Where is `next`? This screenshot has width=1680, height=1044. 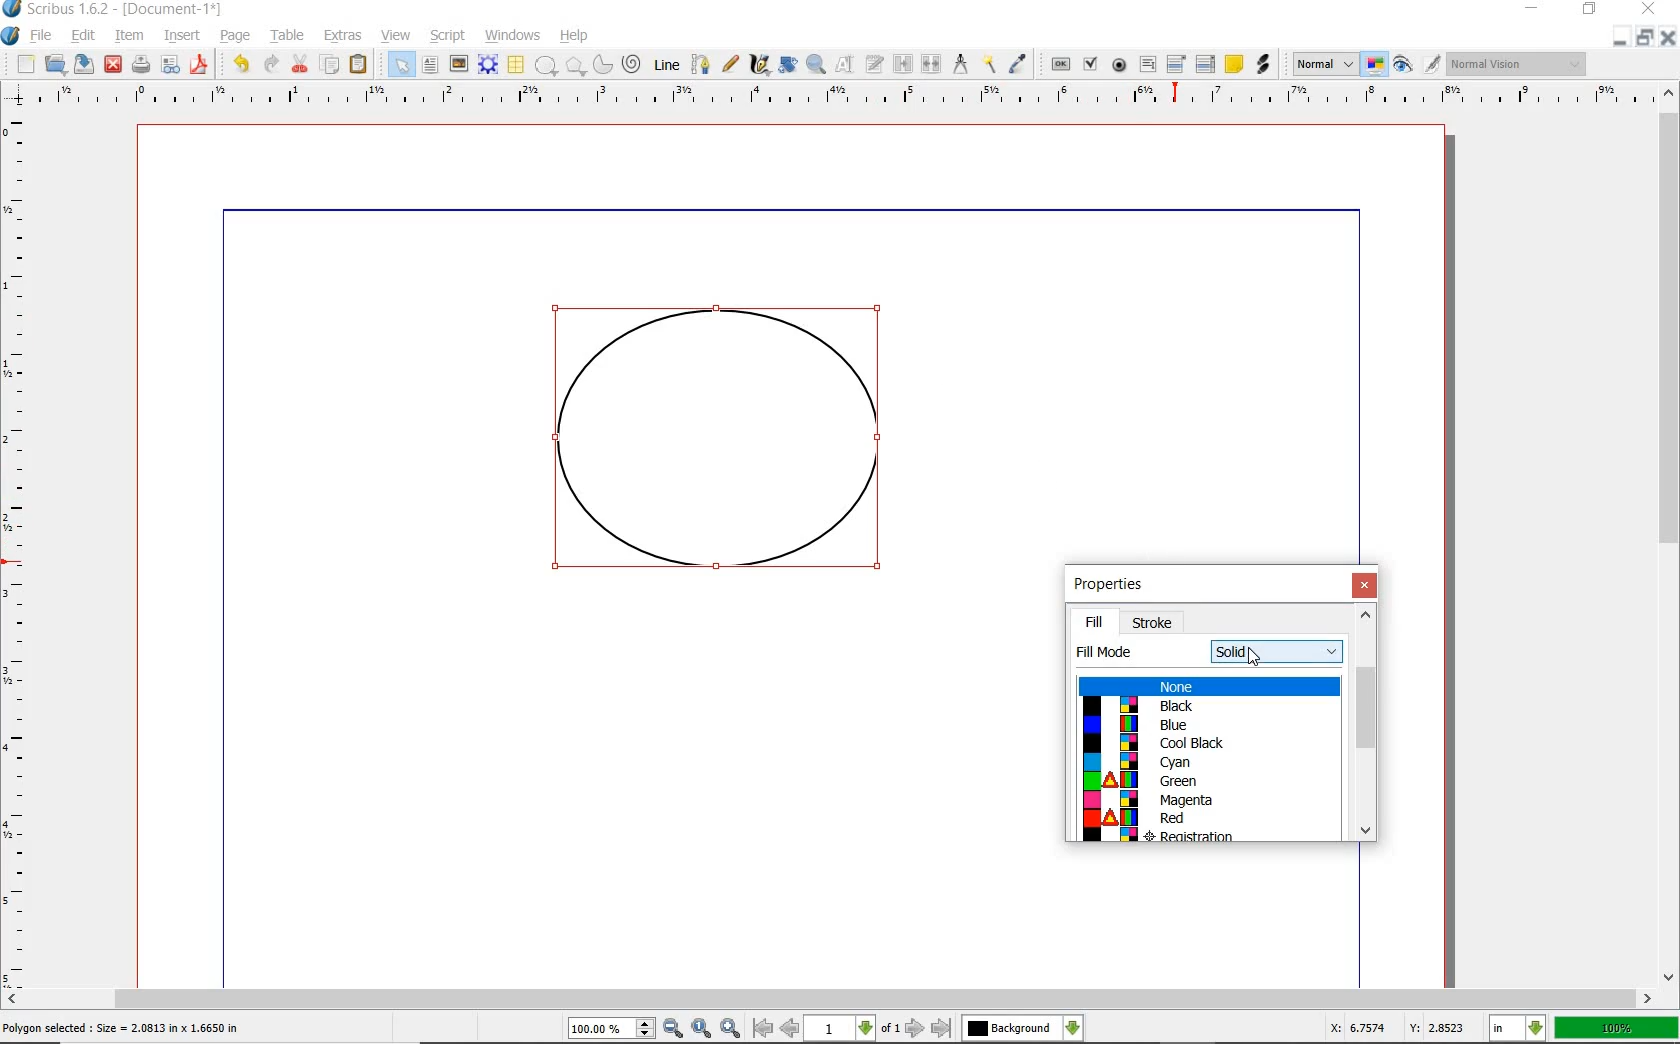
next is located at coordinates (915, 1028).